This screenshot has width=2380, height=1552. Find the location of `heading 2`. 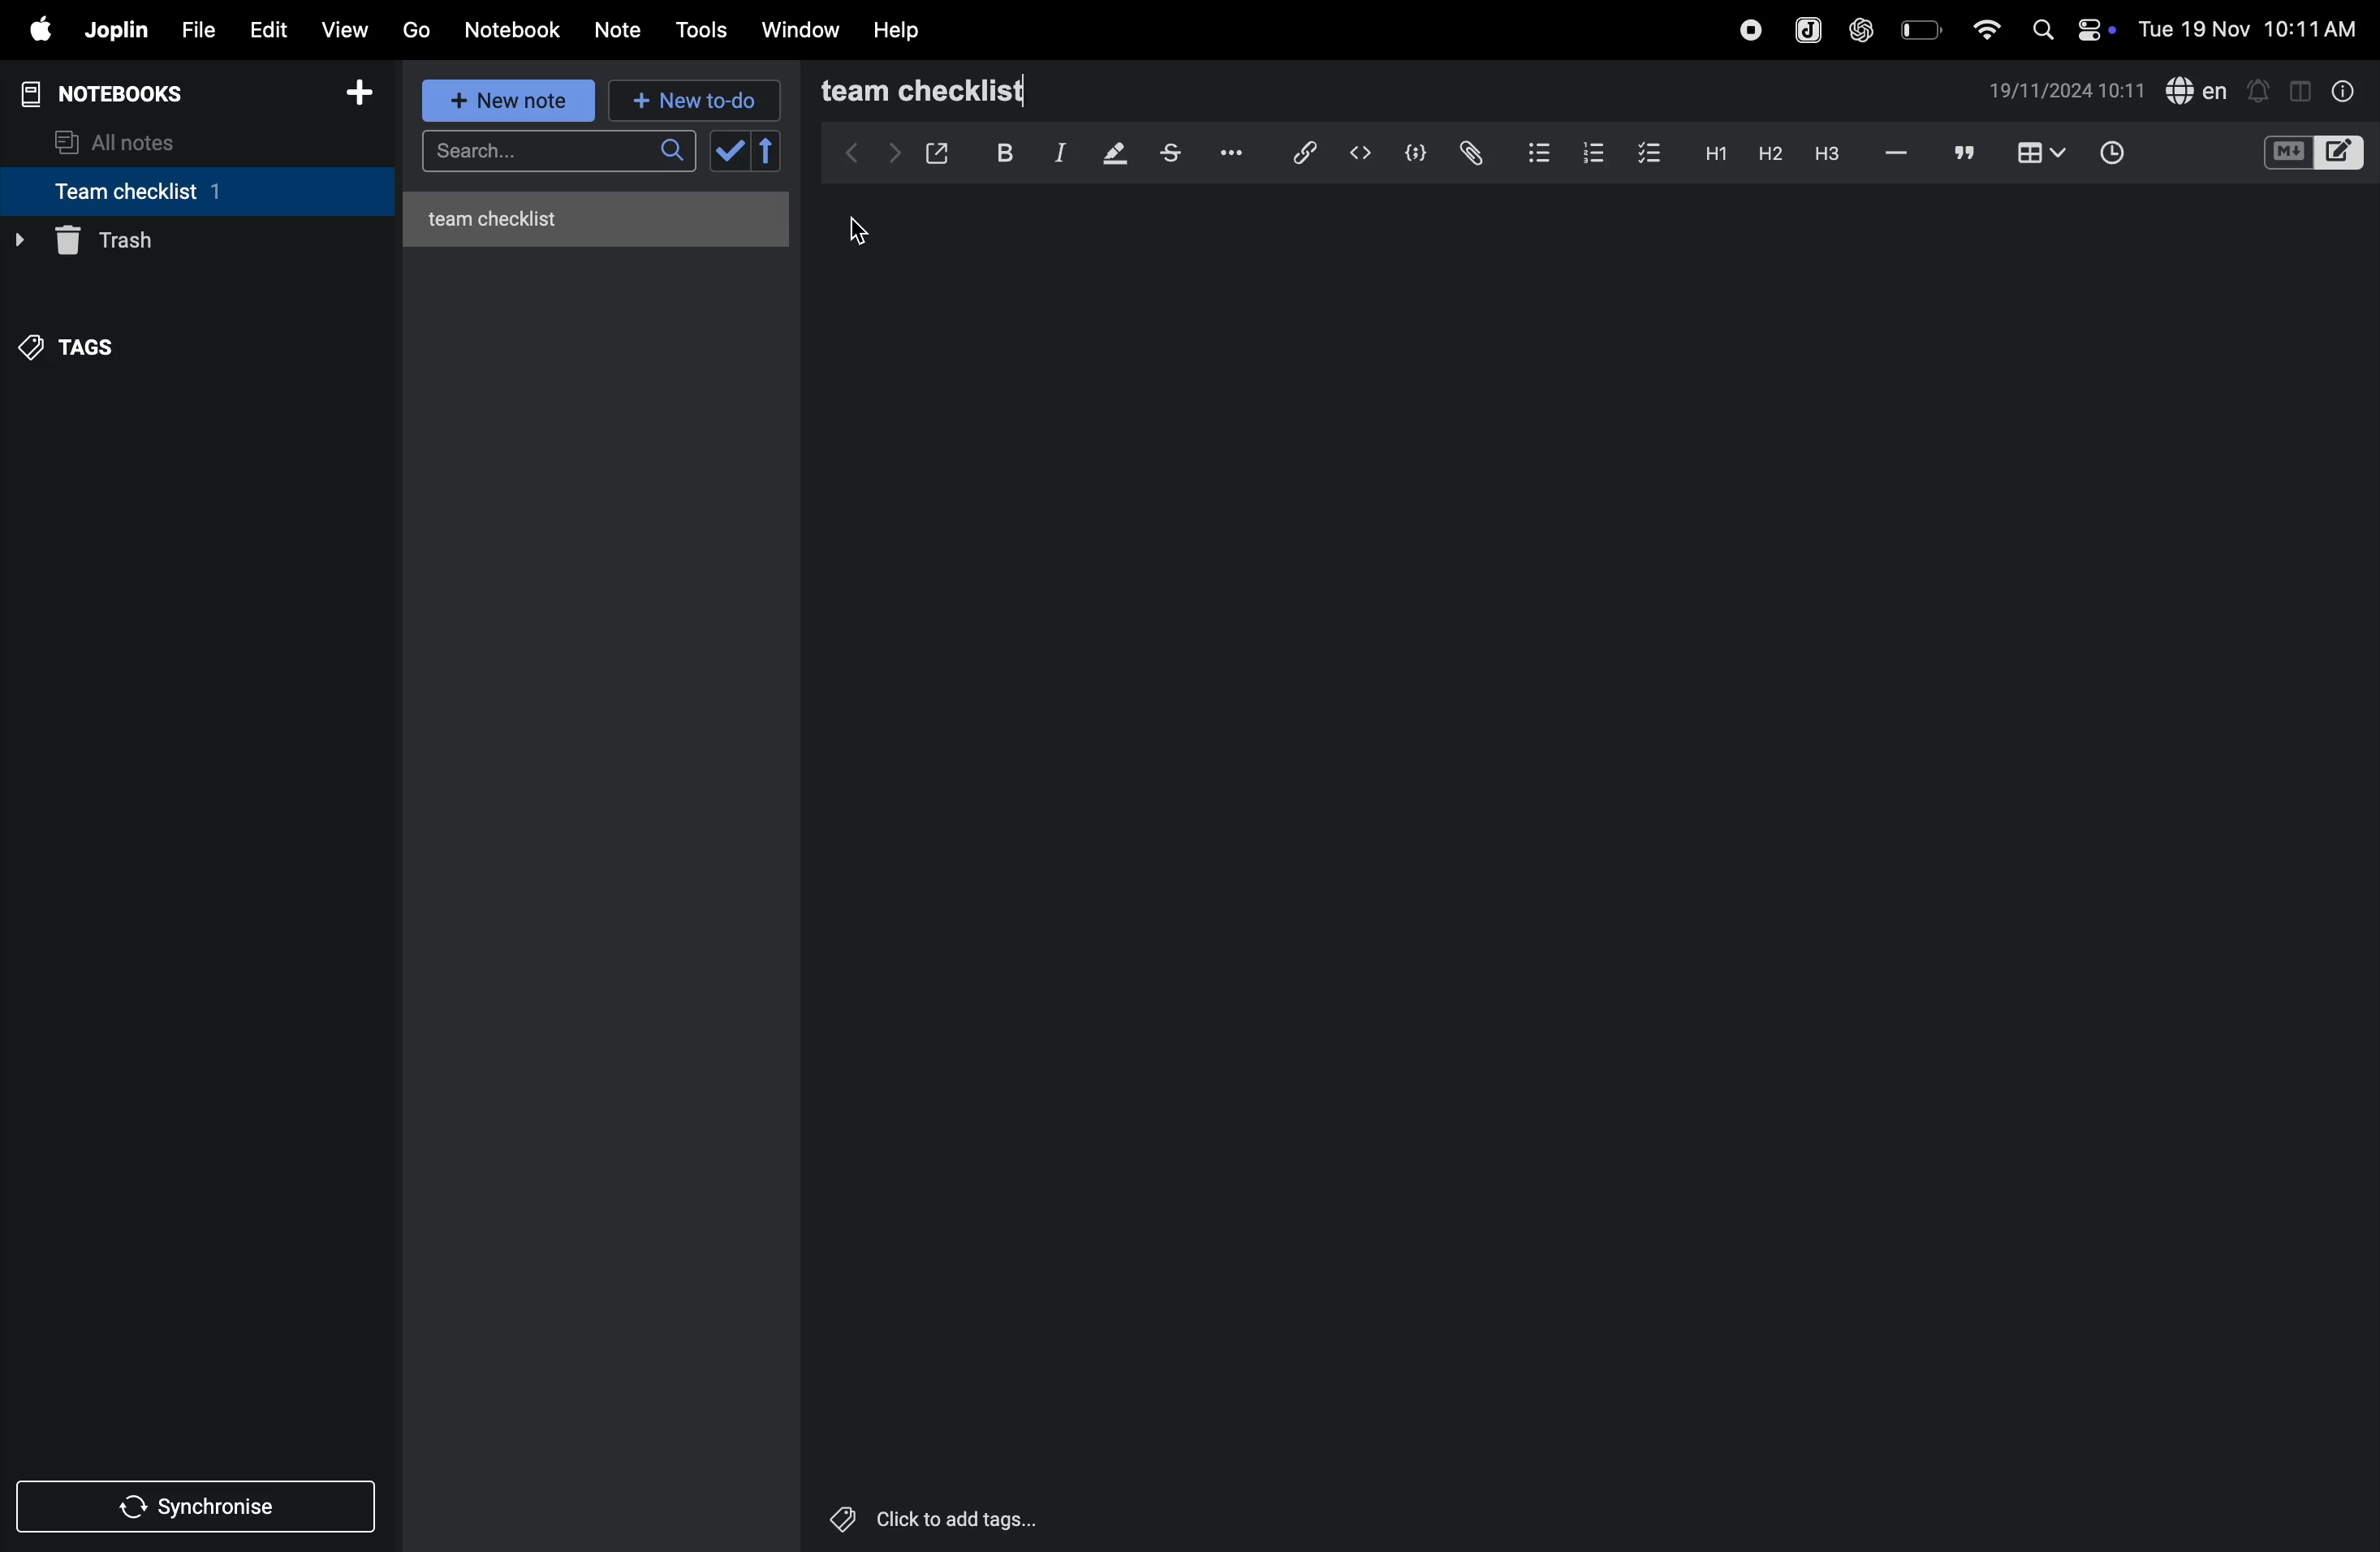

heading 2 is located at coordinates (1711, 152).